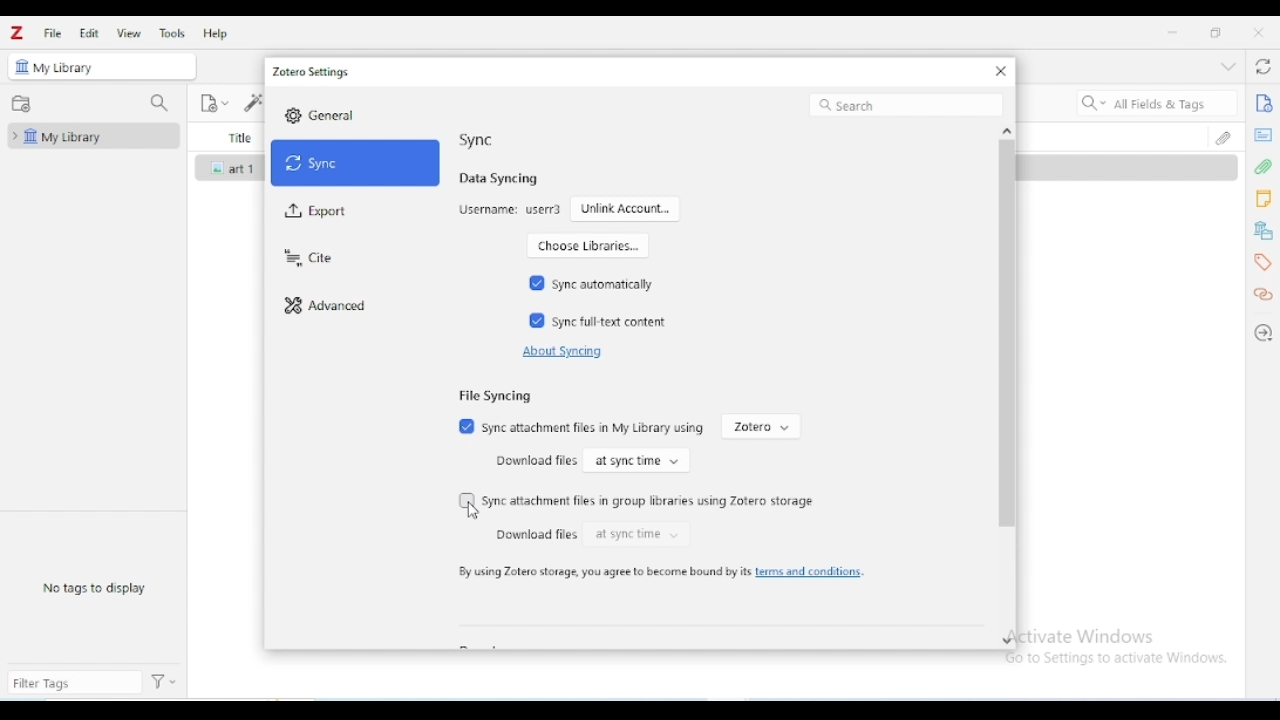  What do you see at coordinates (604, 572) in the screenshot?
I see `by using zotero storage, you agree to become bound by its` at bounding box center [604, 572].